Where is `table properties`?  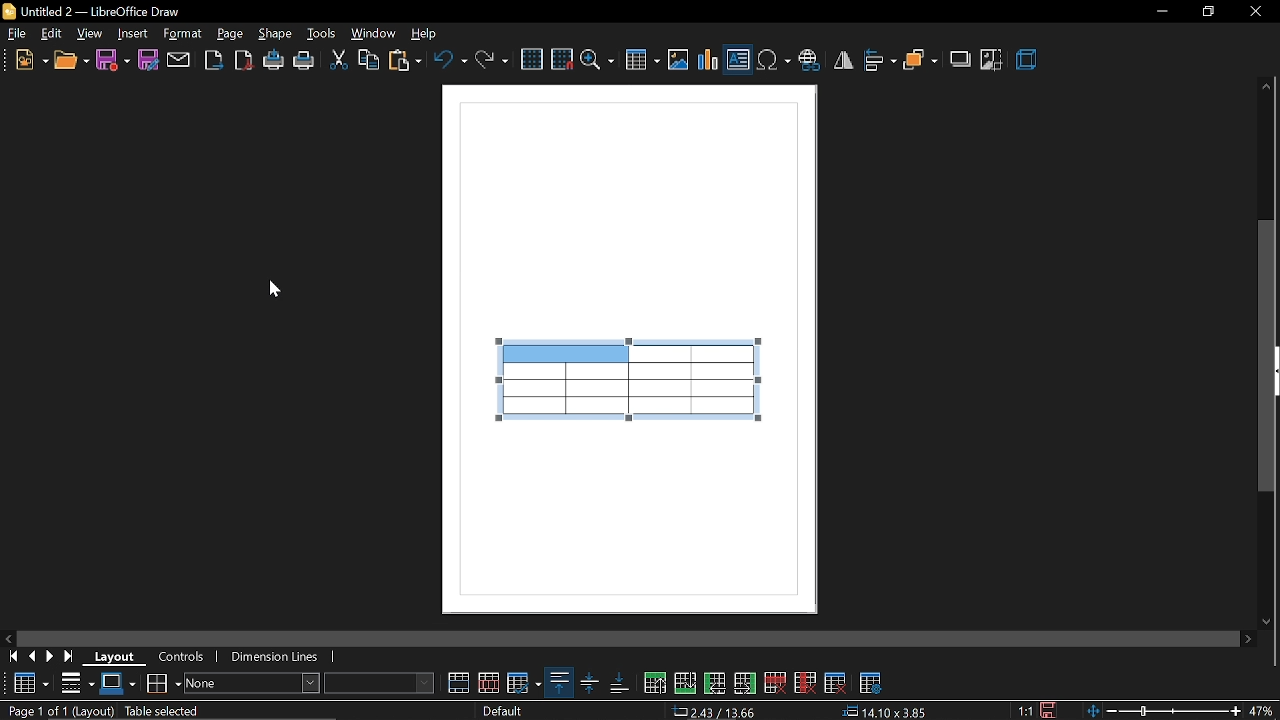
table properties is located at coordinates (870, 680).